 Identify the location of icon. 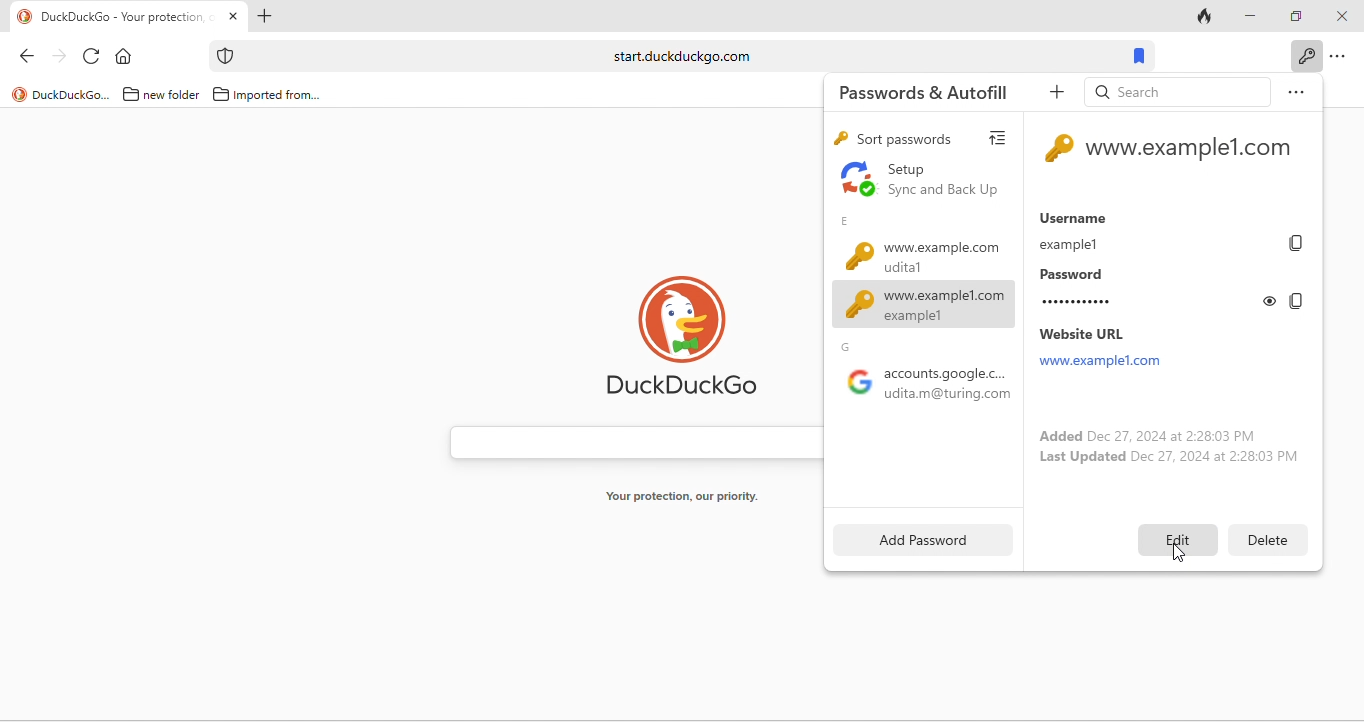
(227, 56).